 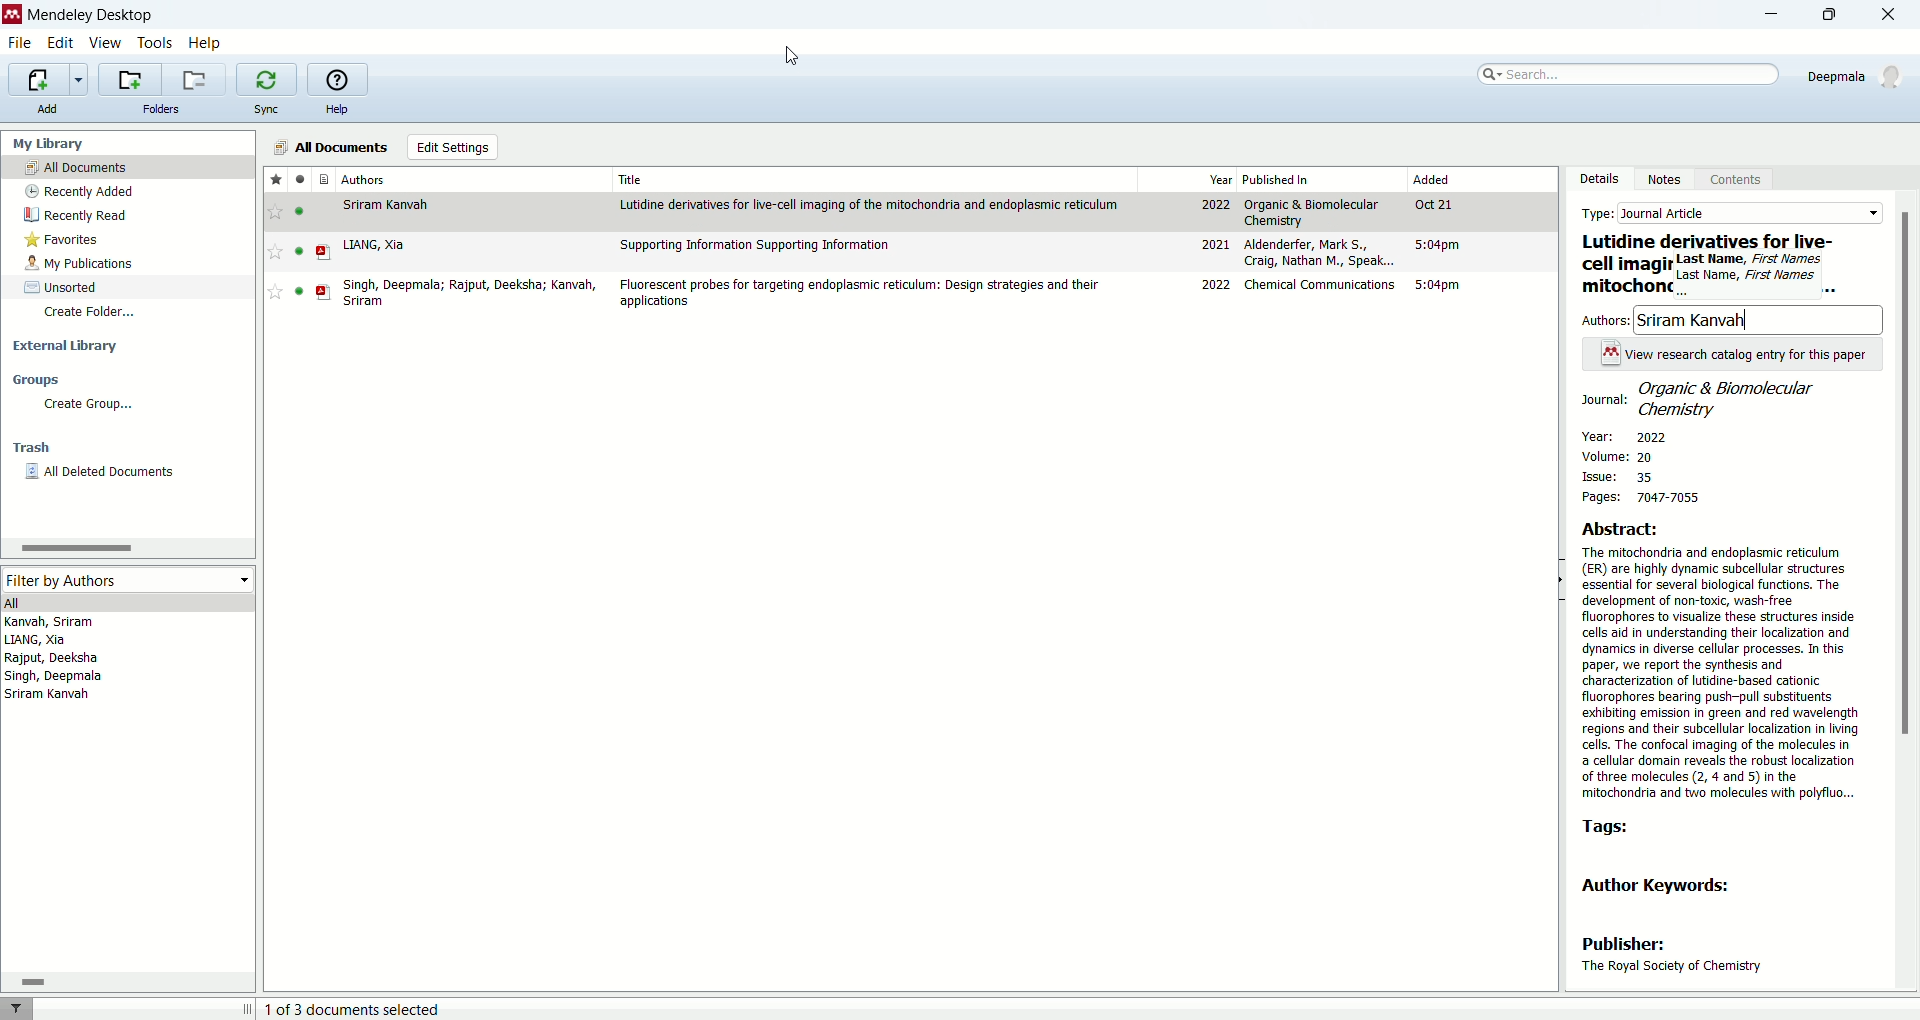 What do you see at coordinates (1627, 458) in the screenshot?
I see `volume: 20` at bounding box center [1627, 458].